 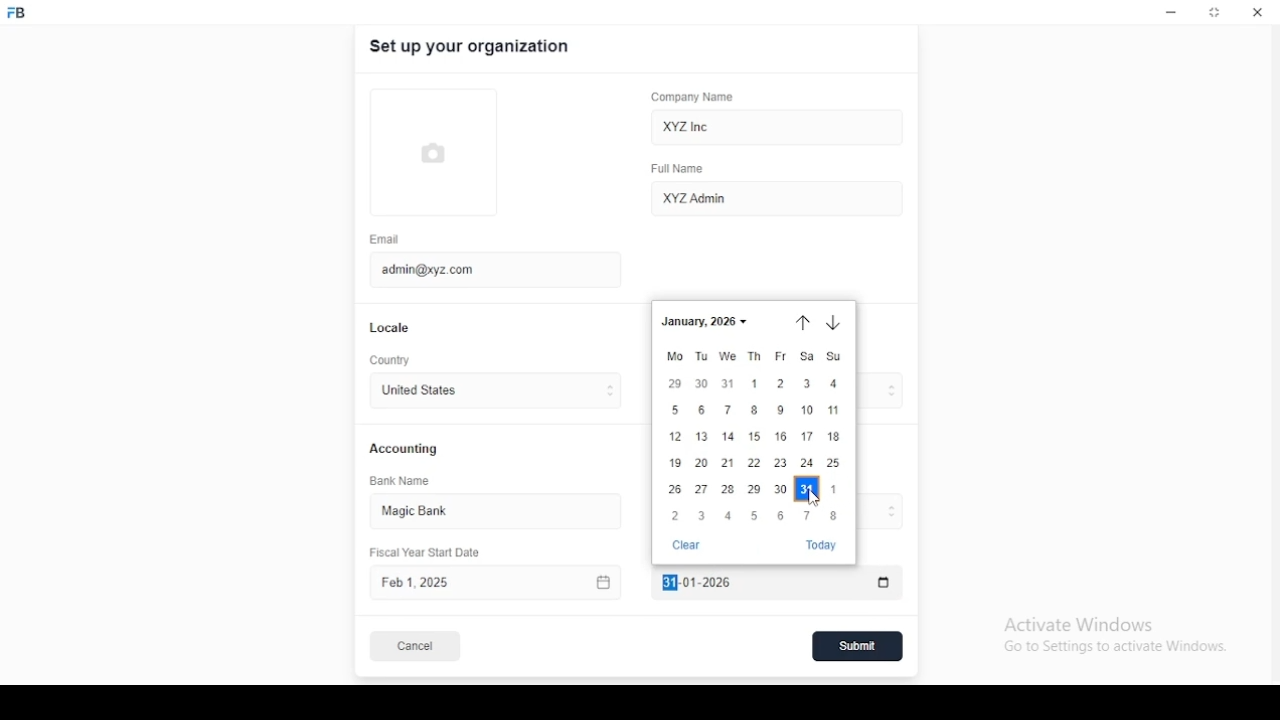 I want to click on Tu, so click(x=704, y=356).